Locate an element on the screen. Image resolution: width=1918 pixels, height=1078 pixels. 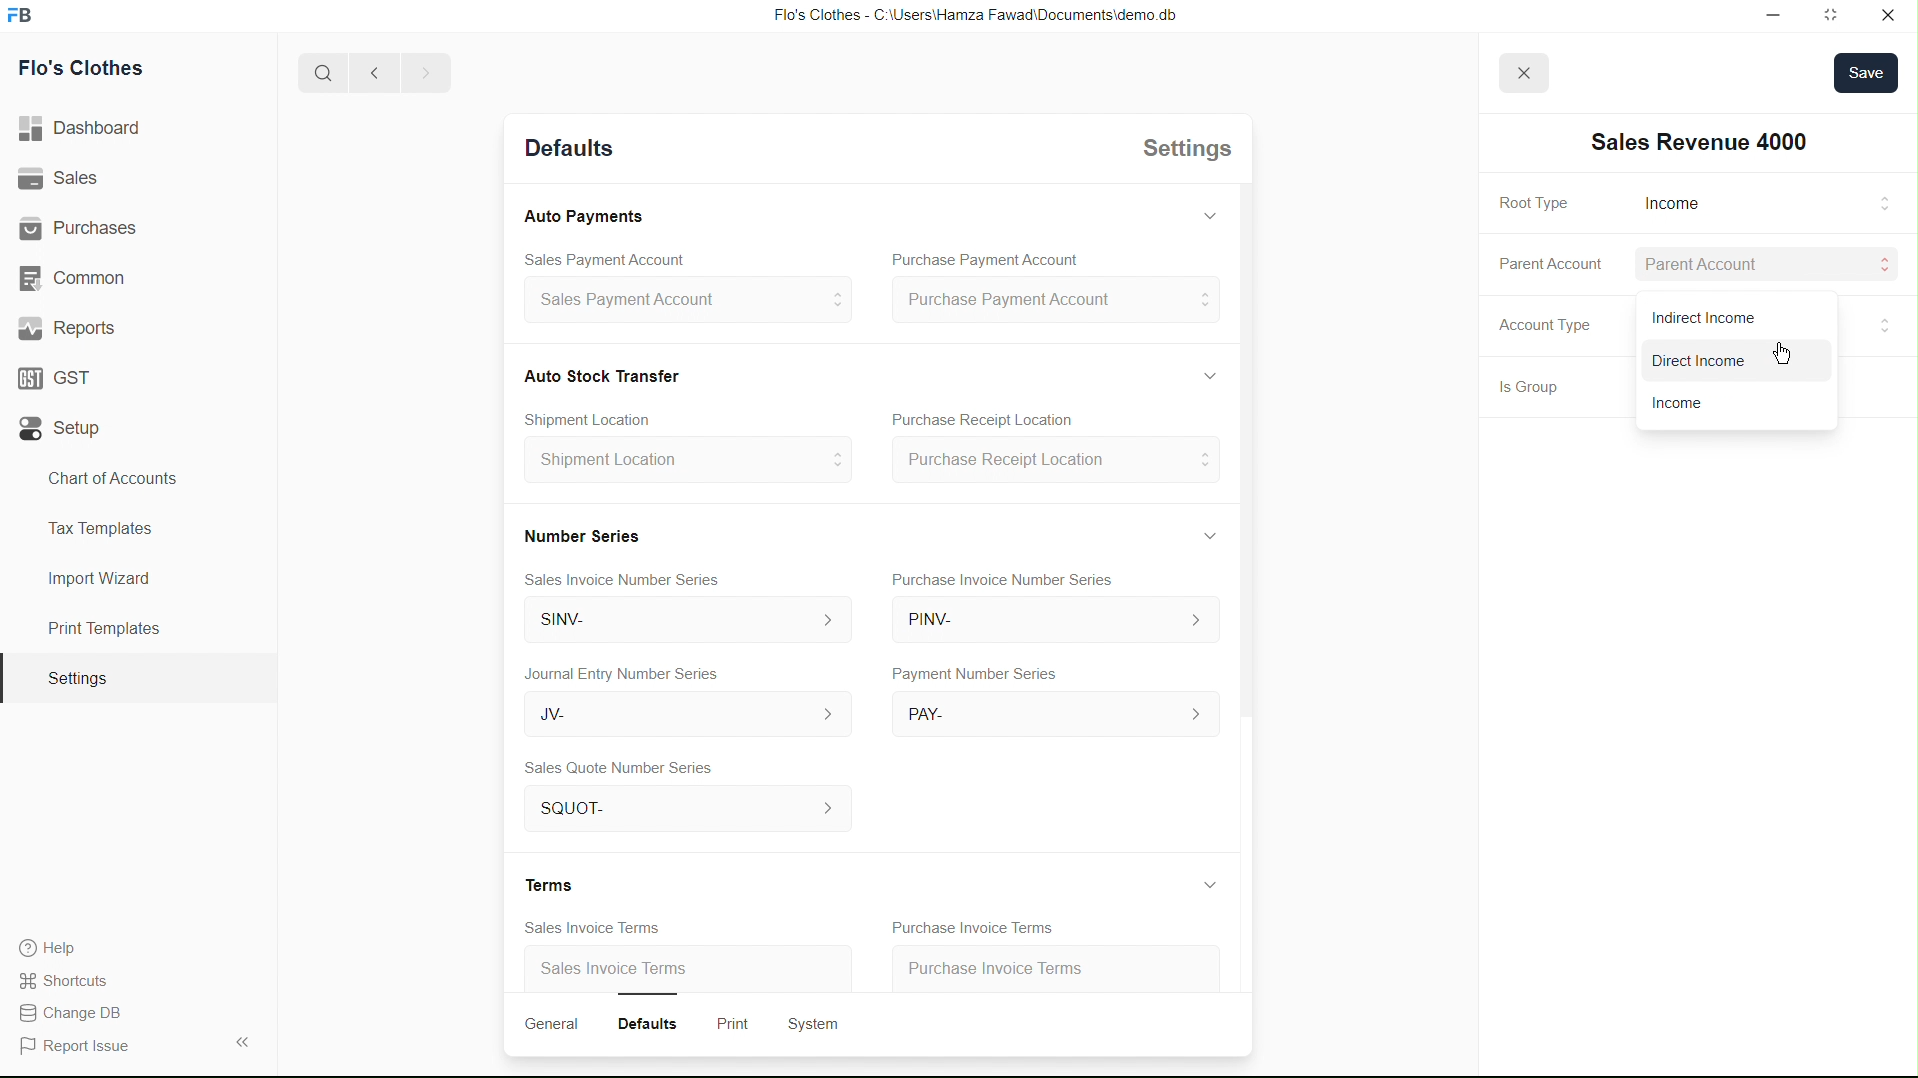
Hide  is located at coordinates (1208, 213).